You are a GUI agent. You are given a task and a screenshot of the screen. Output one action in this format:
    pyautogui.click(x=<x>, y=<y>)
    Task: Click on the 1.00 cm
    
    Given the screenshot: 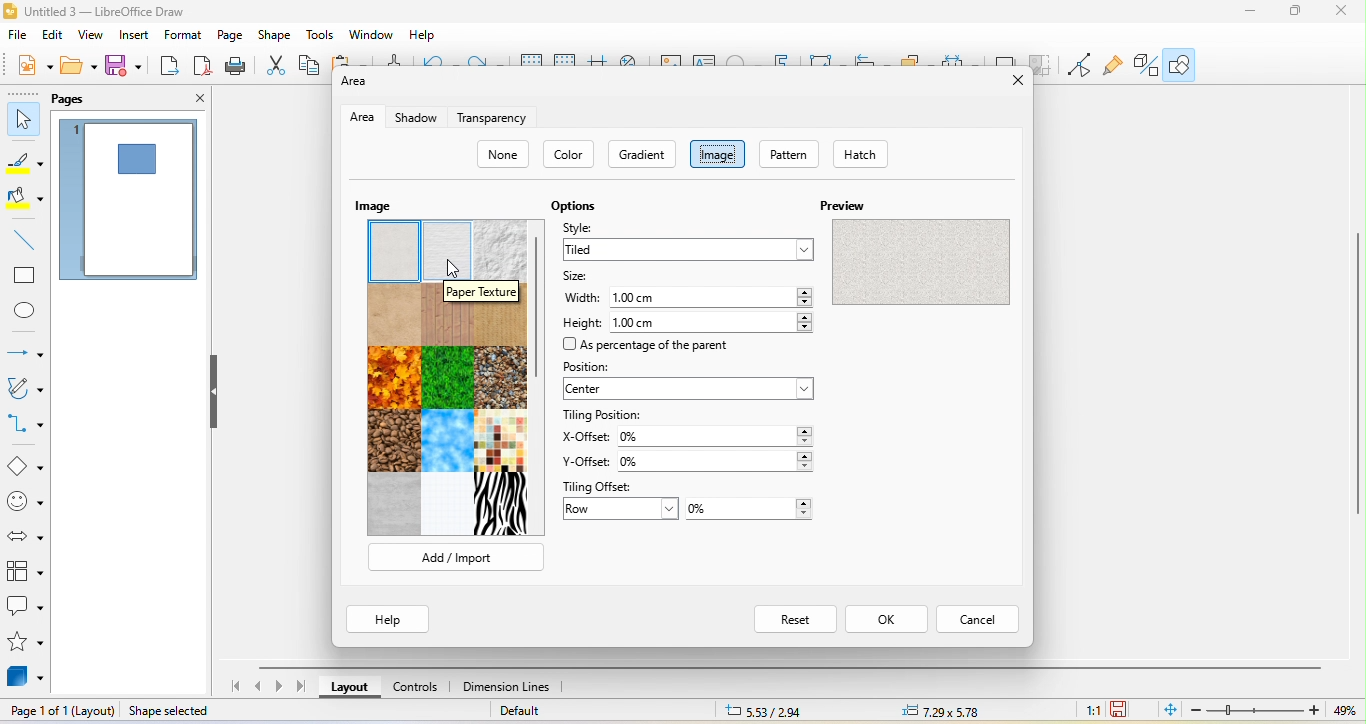 What is the action you would take?
    pyautogui.click(x=717, y=320)
    